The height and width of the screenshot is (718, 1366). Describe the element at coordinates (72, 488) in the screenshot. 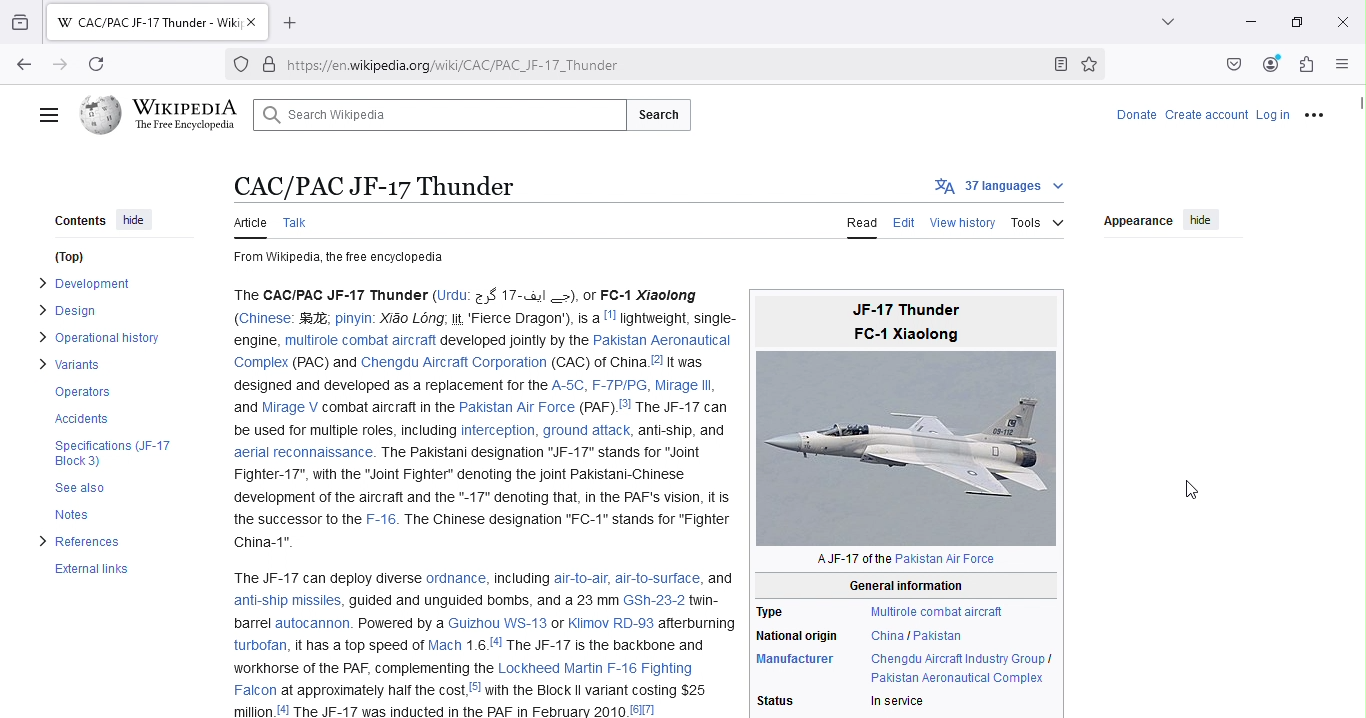

I see `See also` at that location.